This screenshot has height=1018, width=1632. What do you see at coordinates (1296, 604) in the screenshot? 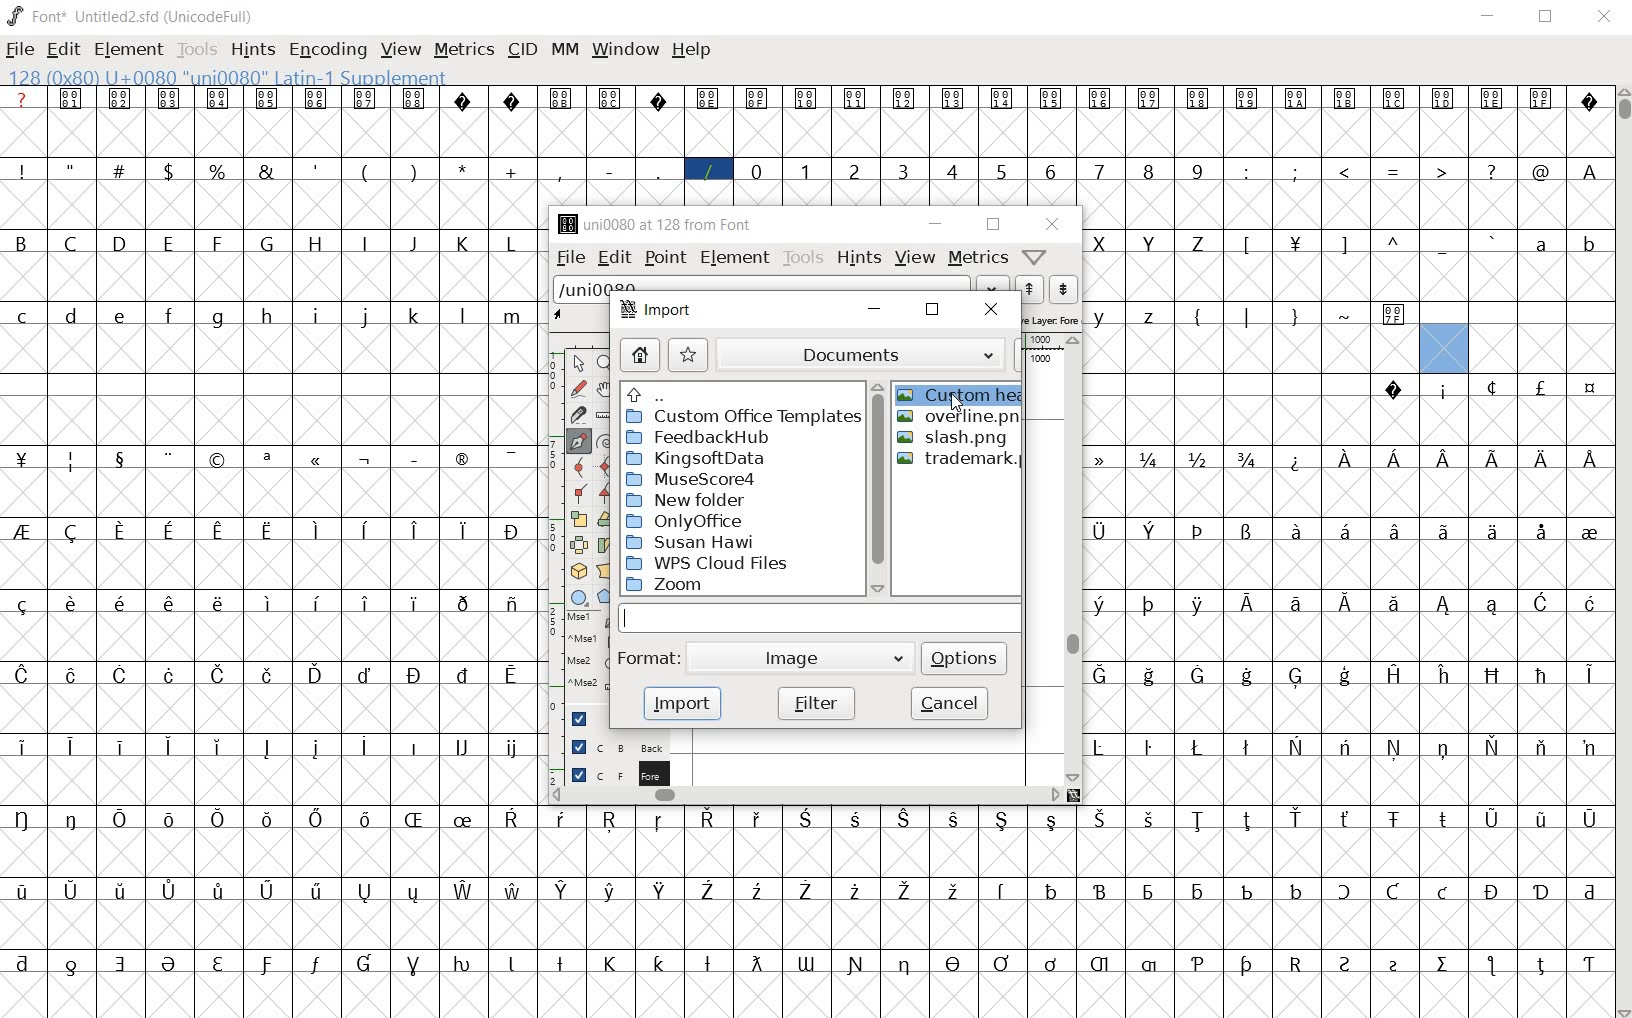
I see `glyph` at bounding box center [1296, 604].